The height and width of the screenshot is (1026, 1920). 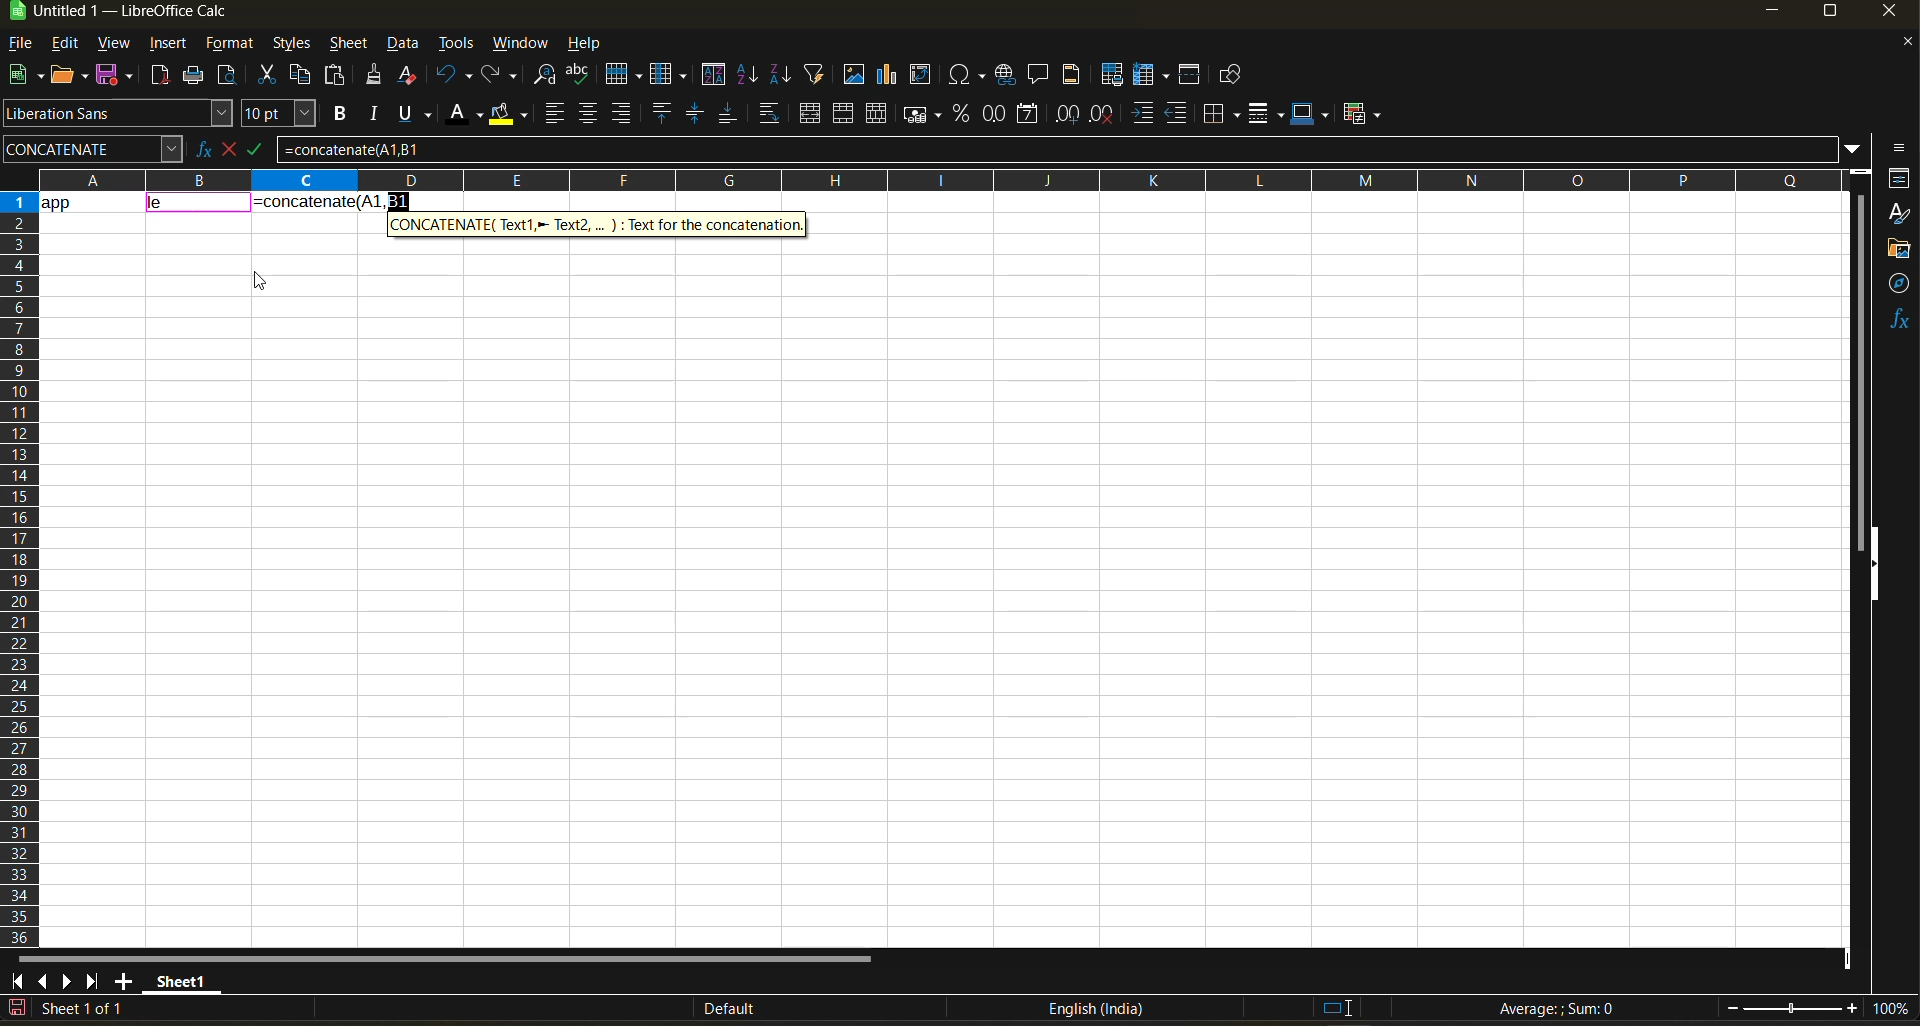 What do you see at coordinates (1008, 74) in the screenshot?
I see `insert hyperlink` at bounding box center [1008, 74].